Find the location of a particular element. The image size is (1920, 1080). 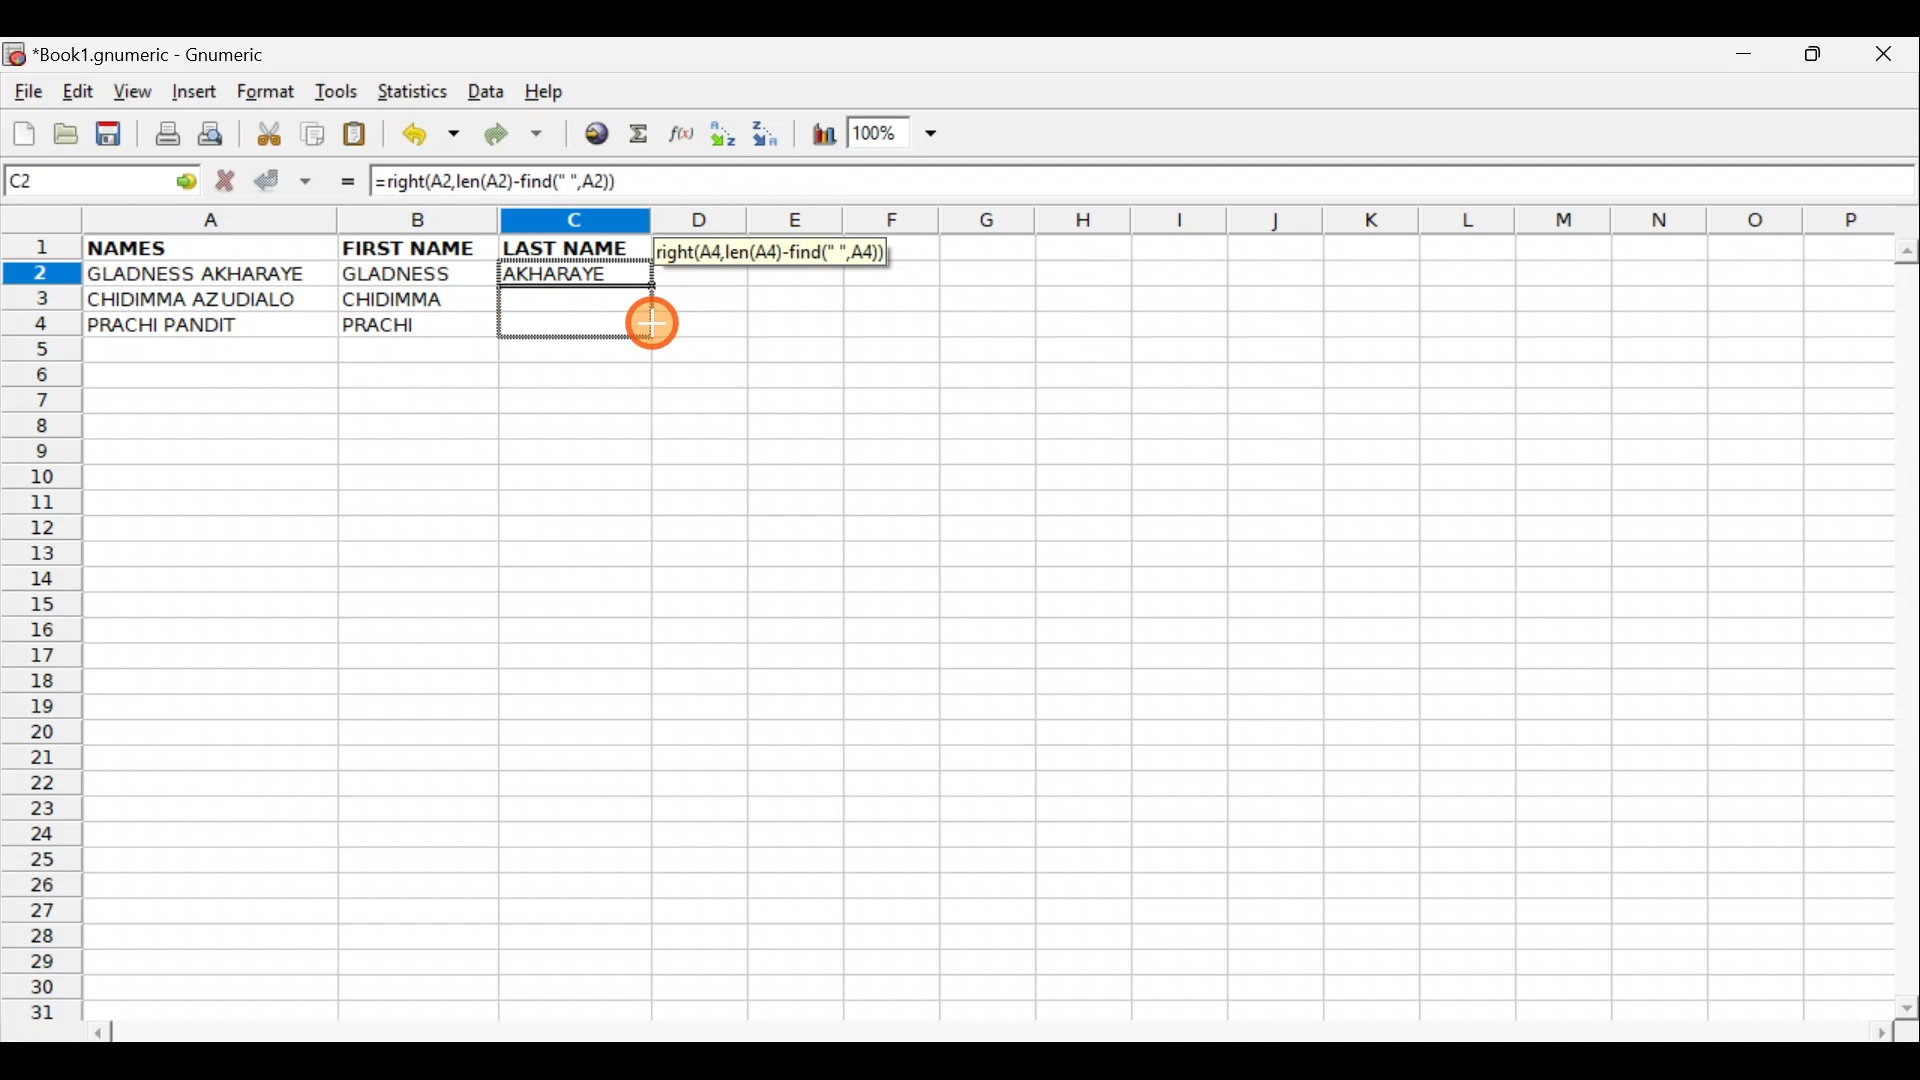

Edit is located at coordinates (77, 91).